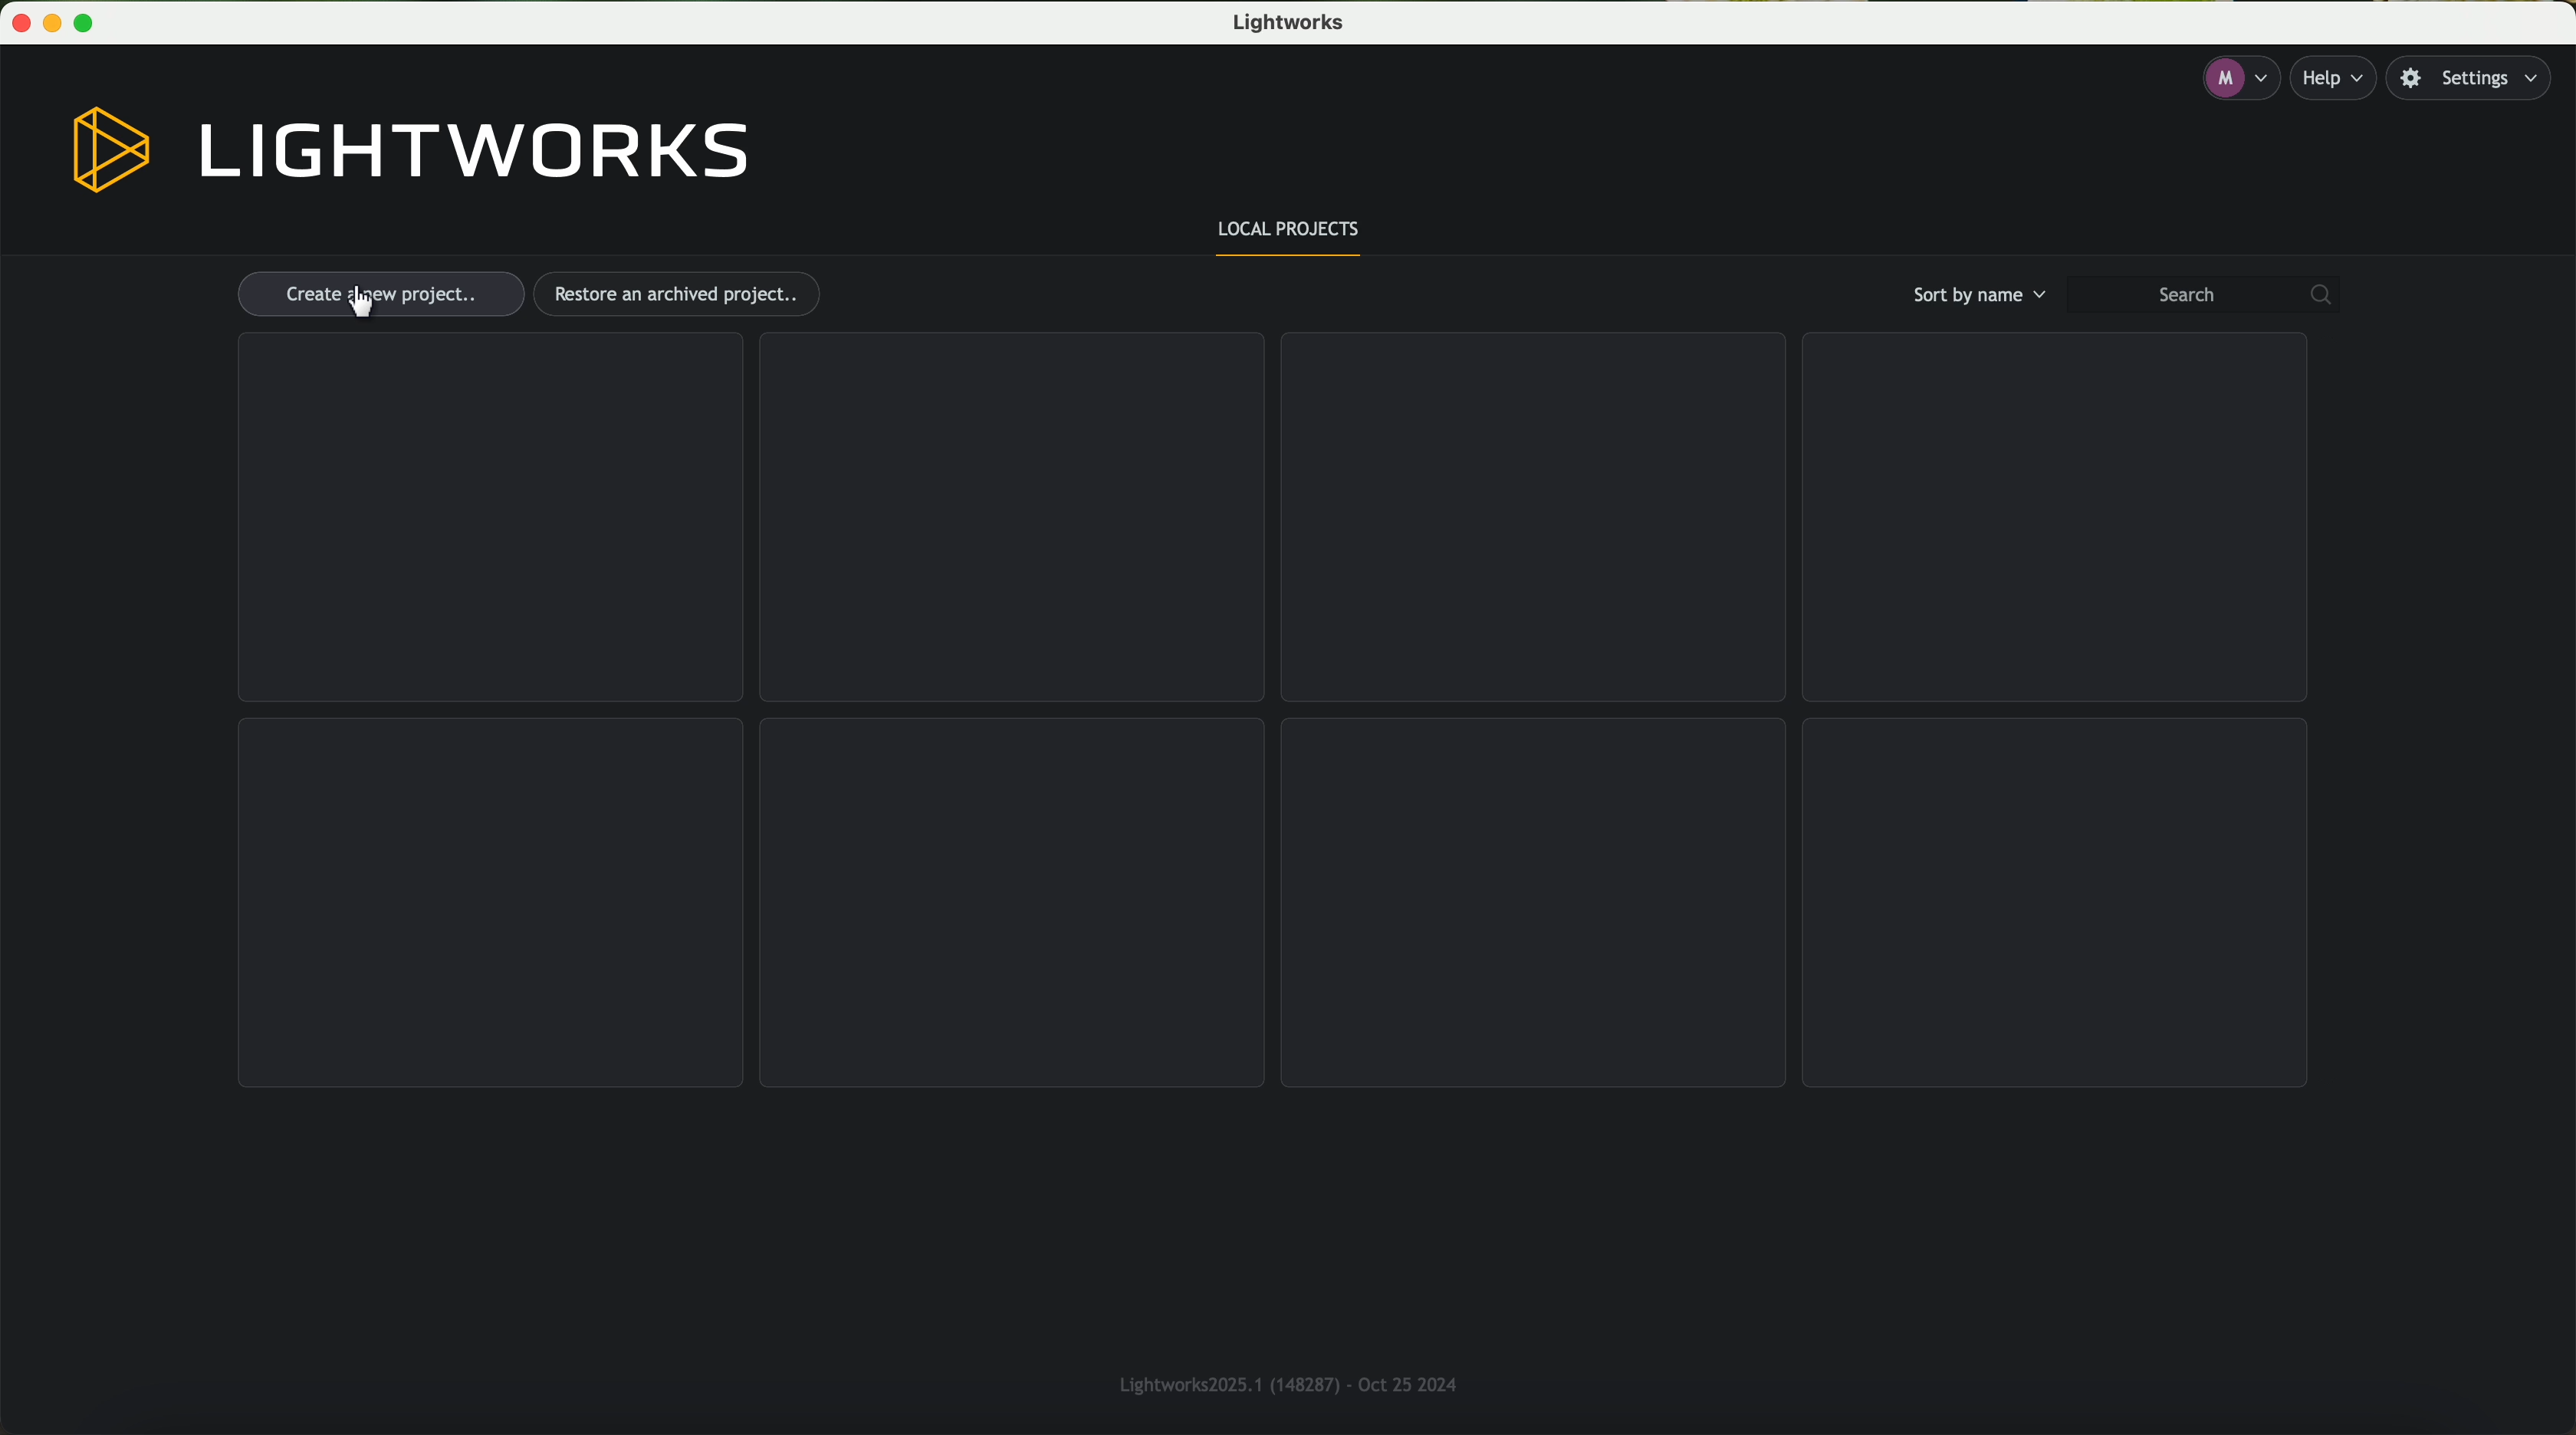 Image resolution: width=2576 pixels, height=1435 pixels. Describe the element at coordinates (1013, 900) in the screenshot. I see `grid` at that location.